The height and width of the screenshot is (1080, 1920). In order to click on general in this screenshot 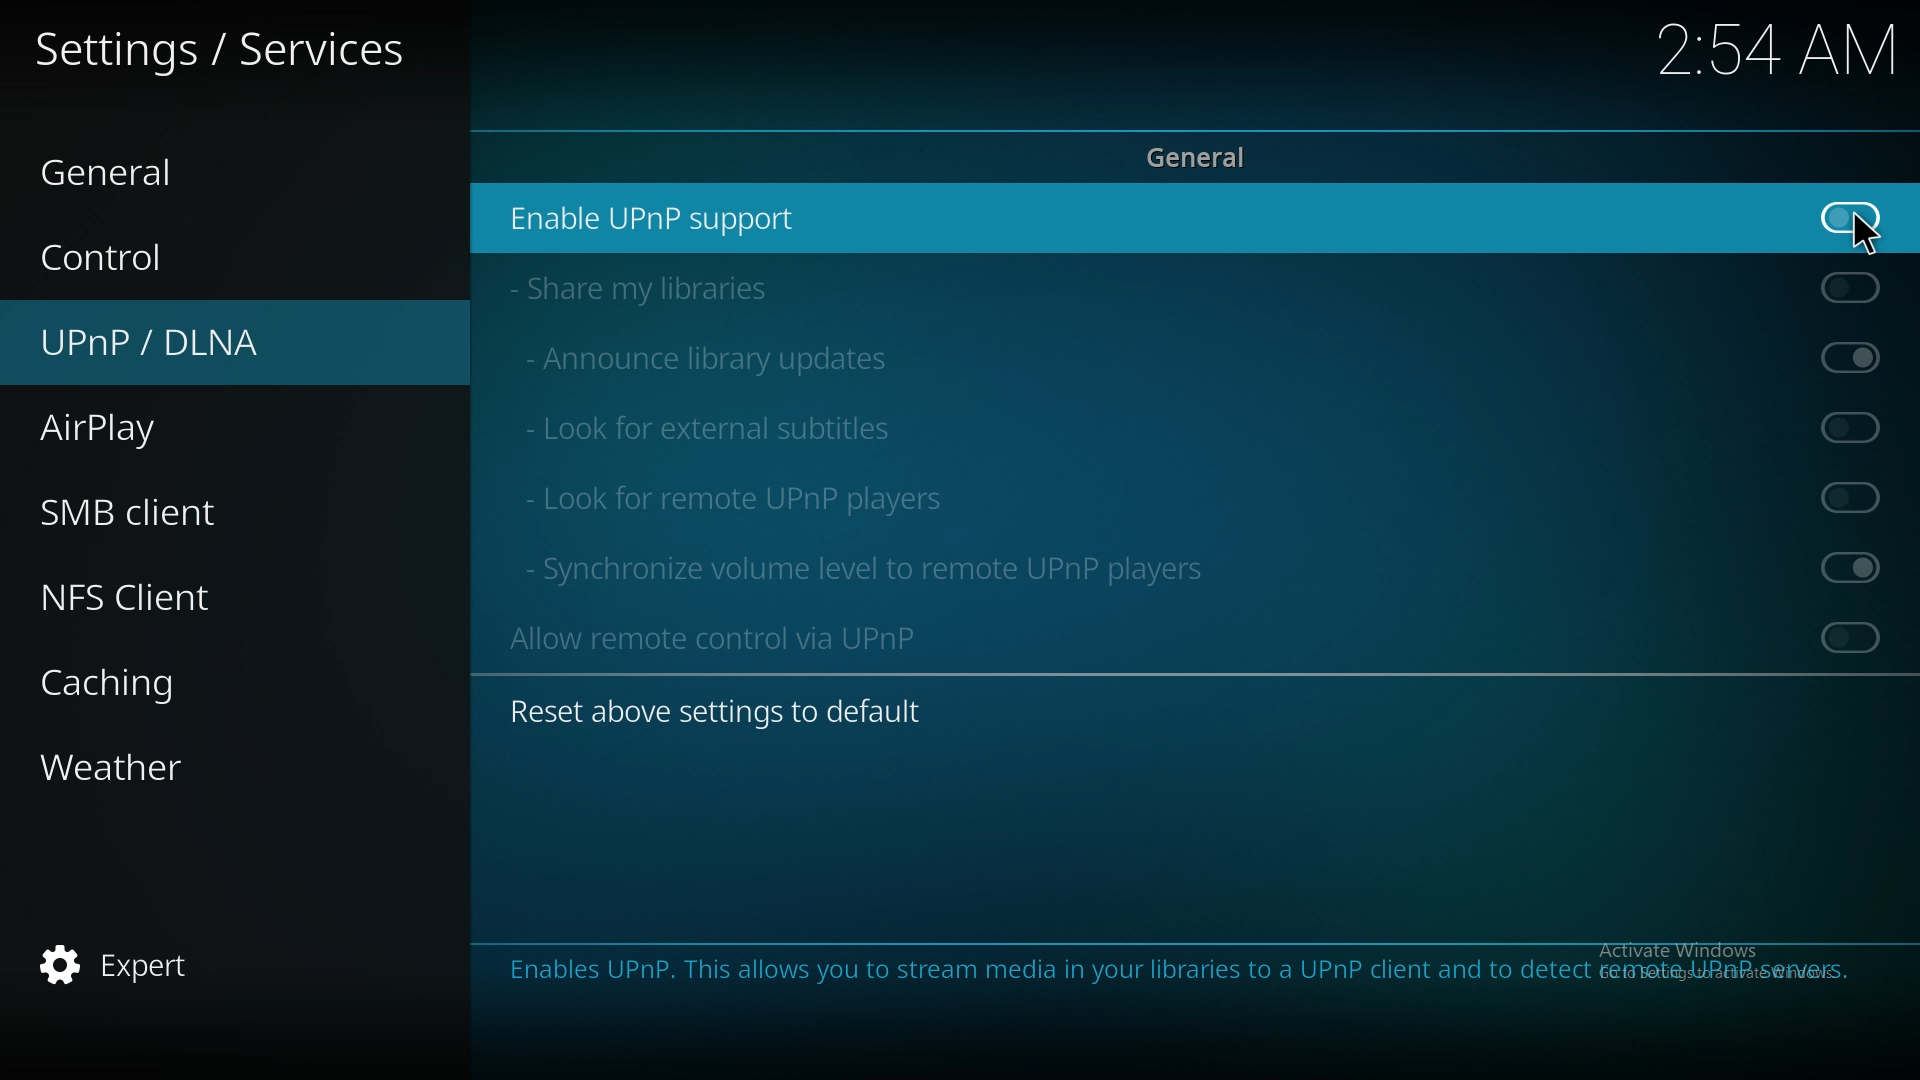, I will do `click(138, 167)`.